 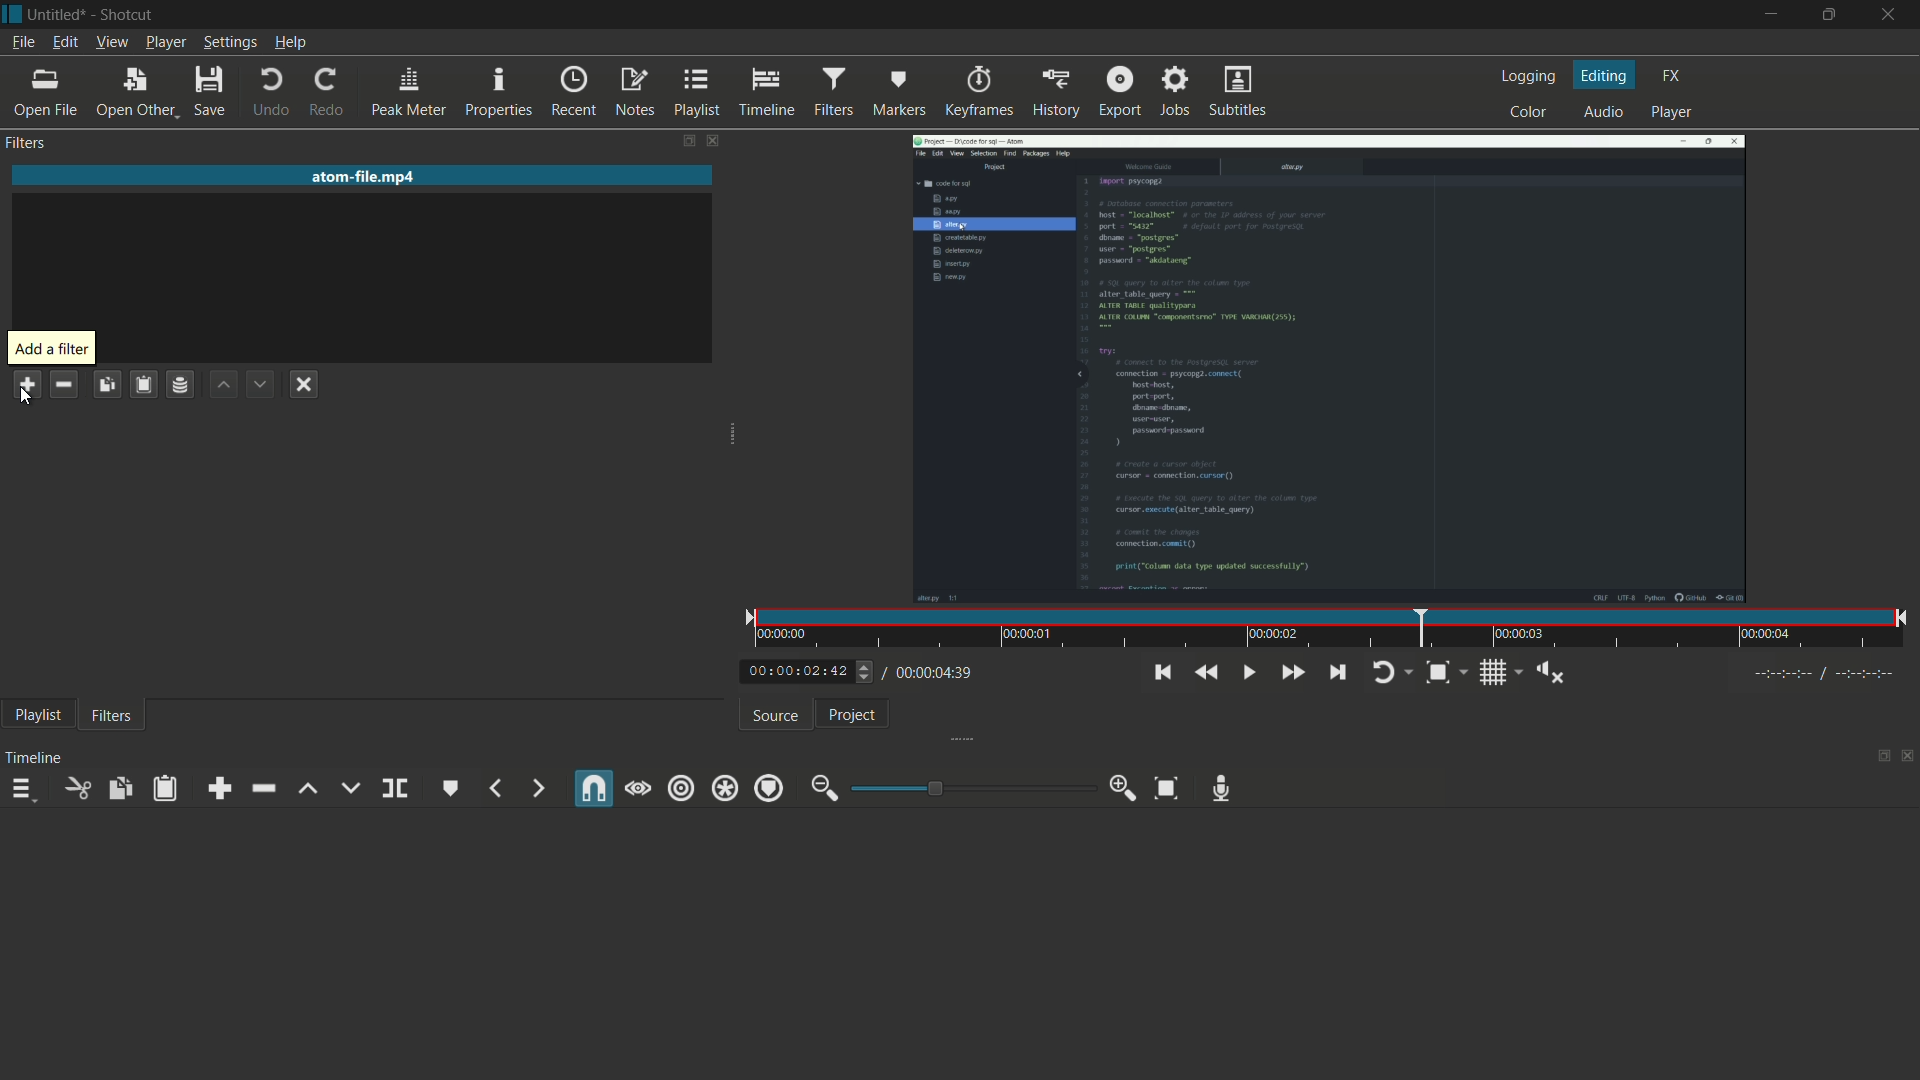 What do you see at coordinates (1673, 74) in the screenshot?
I see `fx` at bounding box center [1673, 74].